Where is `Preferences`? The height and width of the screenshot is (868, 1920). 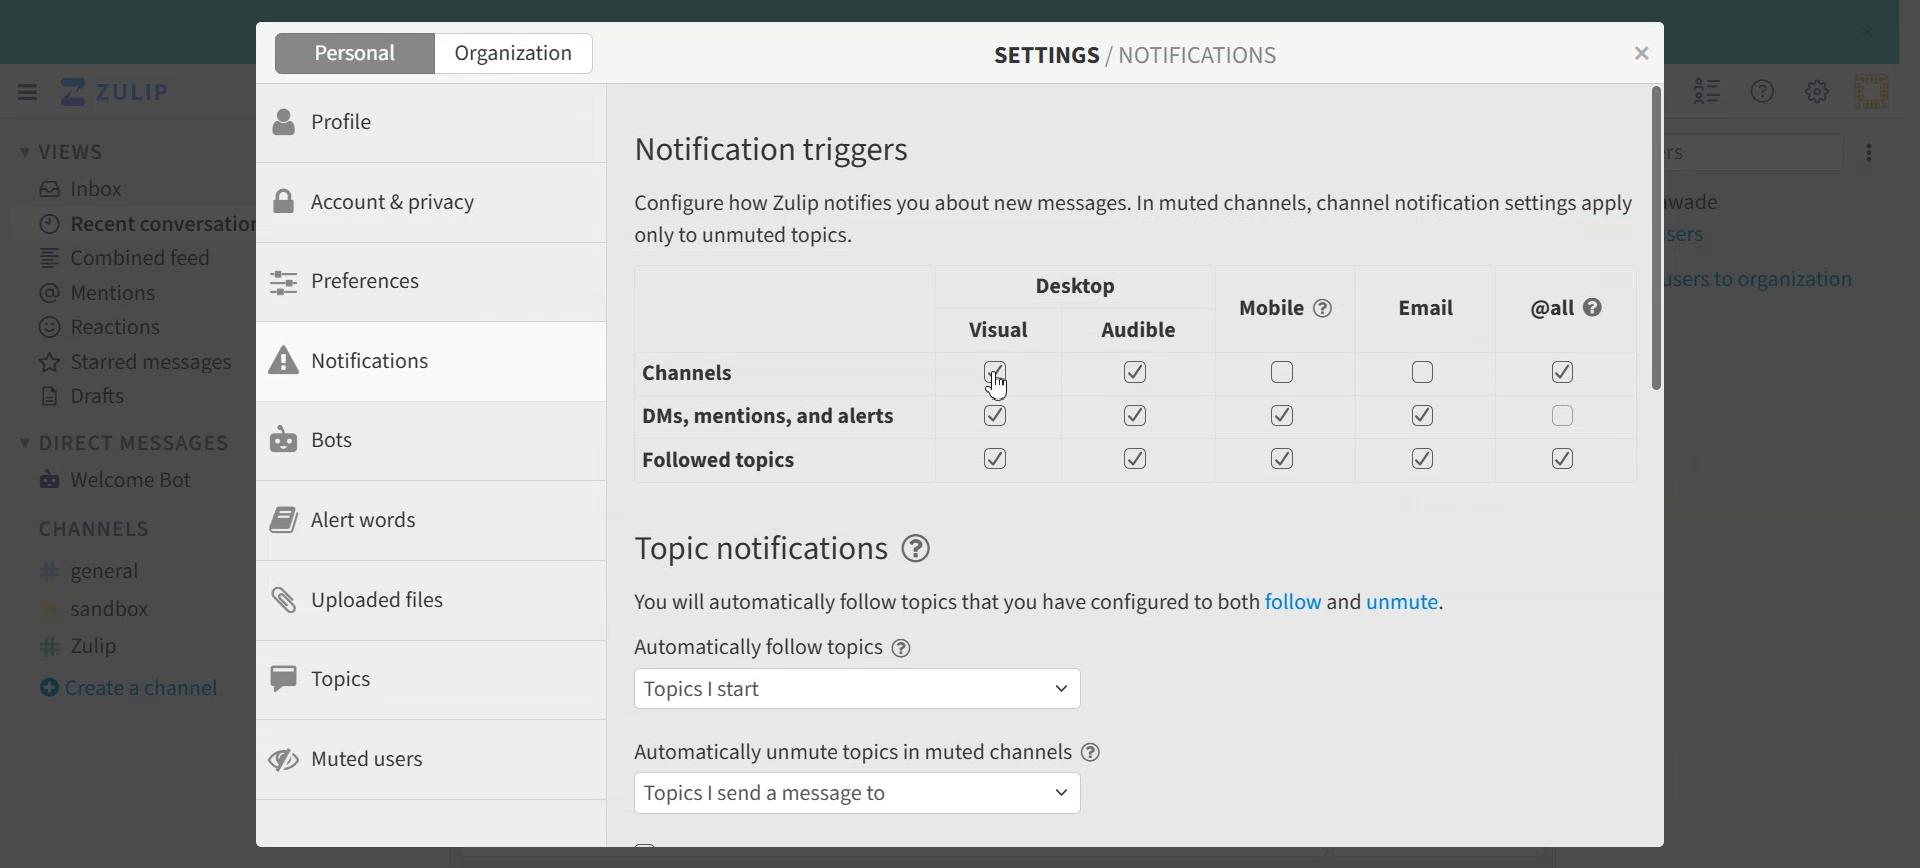
Preferences is located at coordinates (404, 281).